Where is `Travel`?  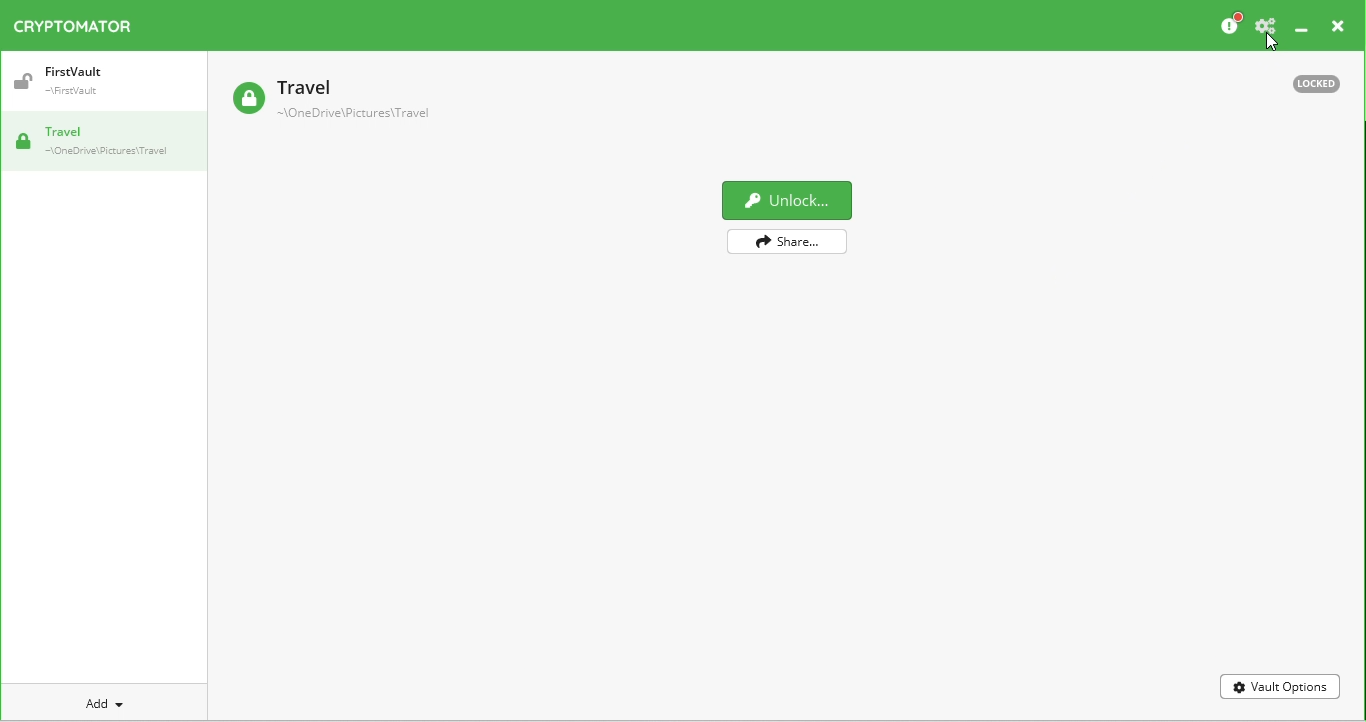
Travel is located at coordinates (110, 142).